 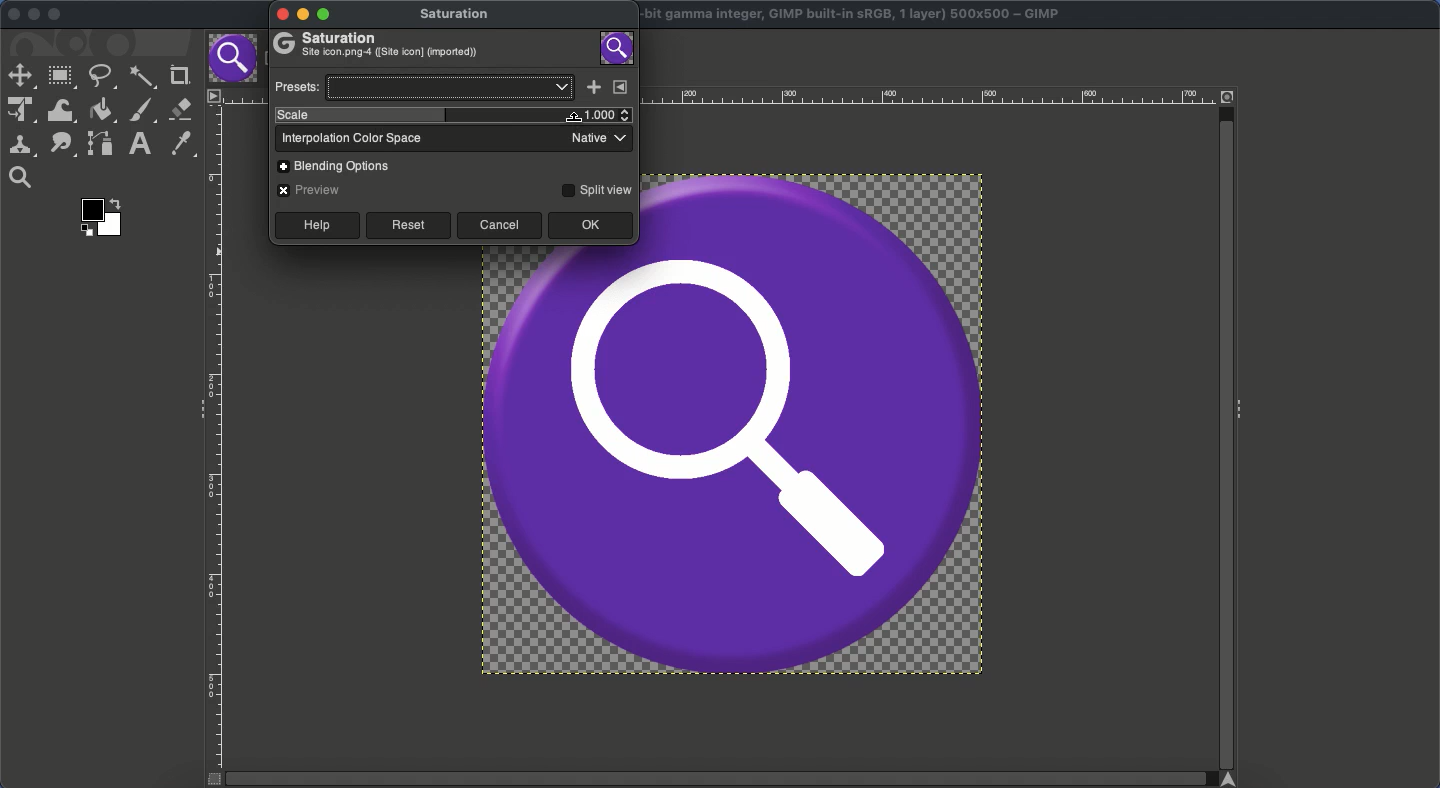 What do you see at coordinates (499, 225) in the screenshot?
I see `Cancel` at bounding box center [499, 225].